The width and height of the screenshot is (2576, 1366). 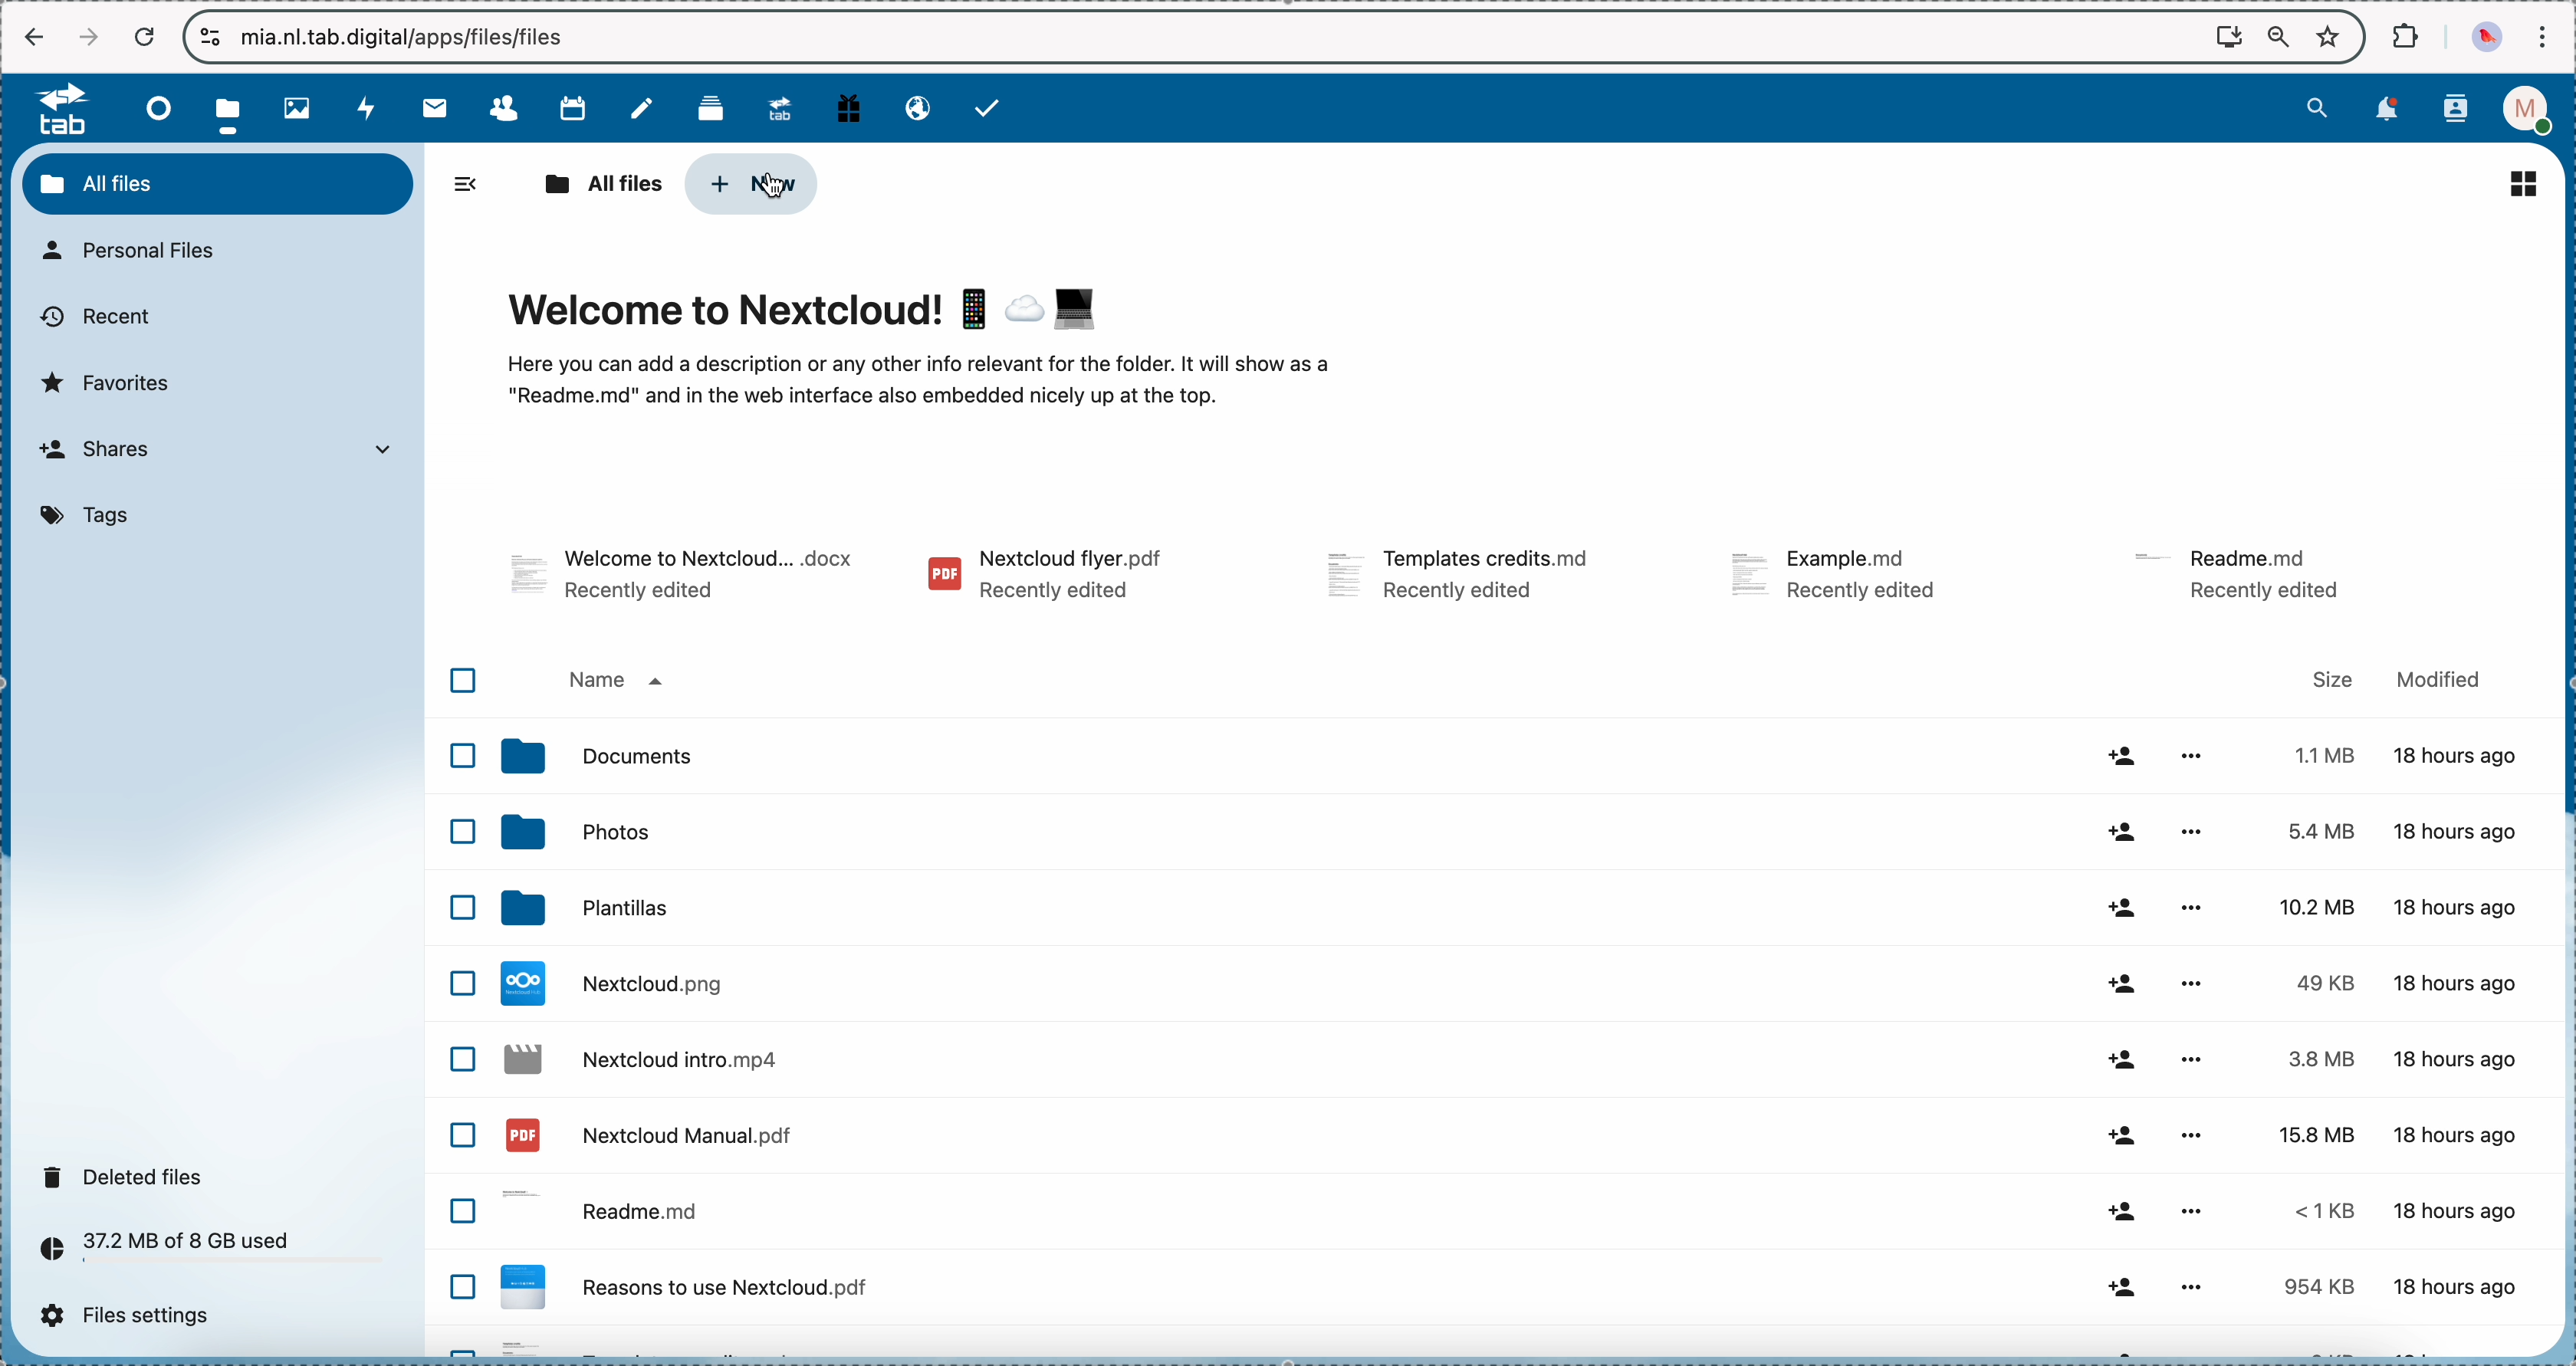 I want to click on share, so click(x=2123, y=1215).